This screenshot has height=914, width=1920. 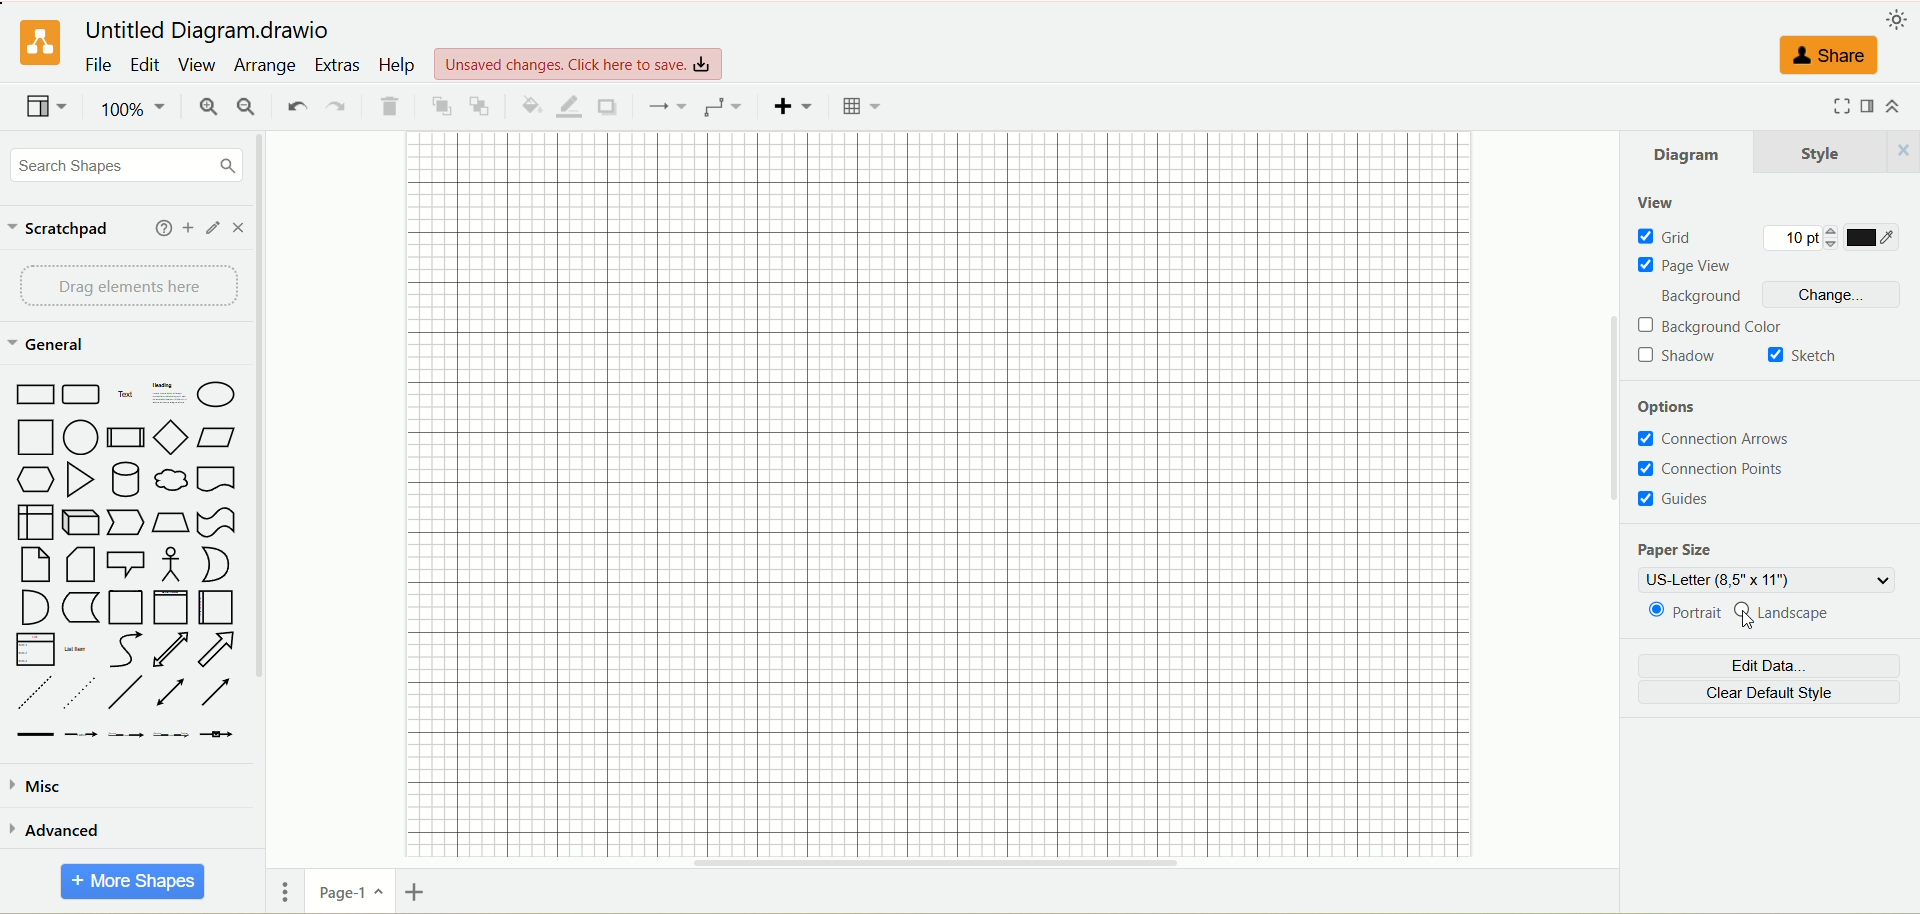 I want to click on file, so click(x=98, y=65).